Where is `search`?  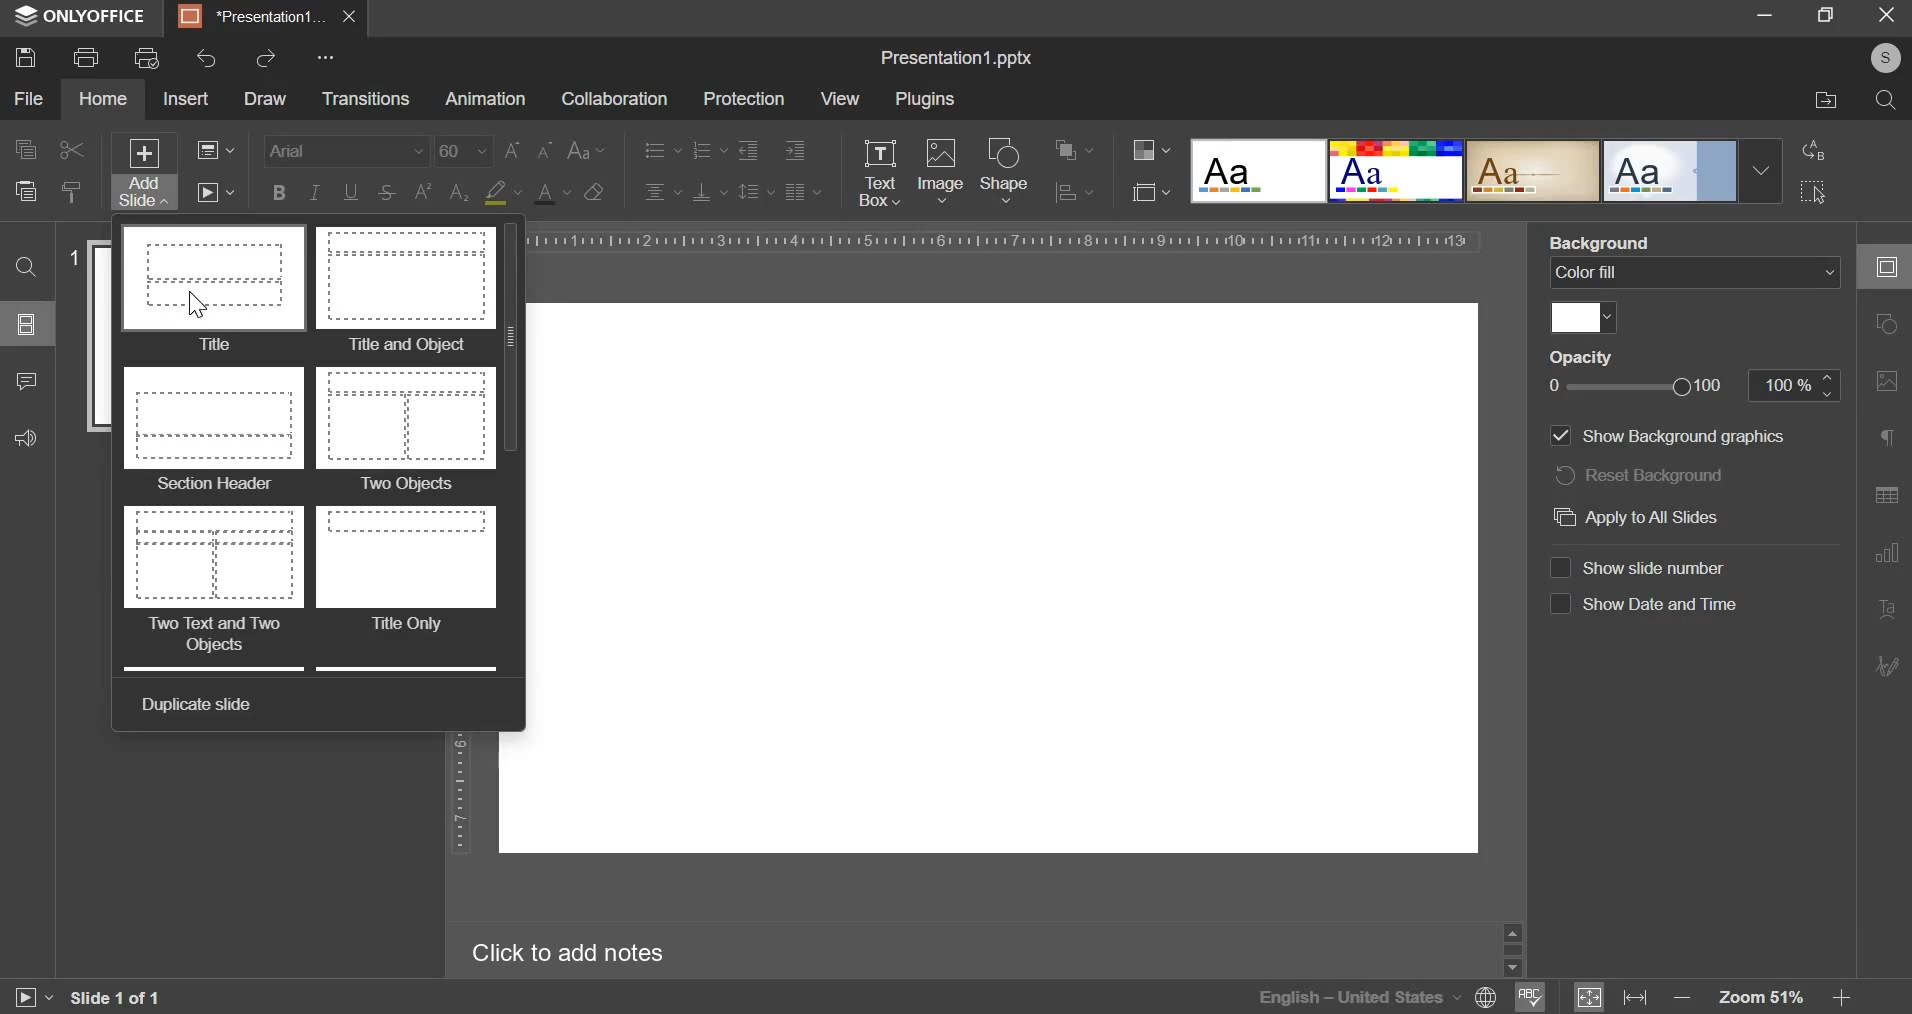 search is located at coordinates (1886, 100).